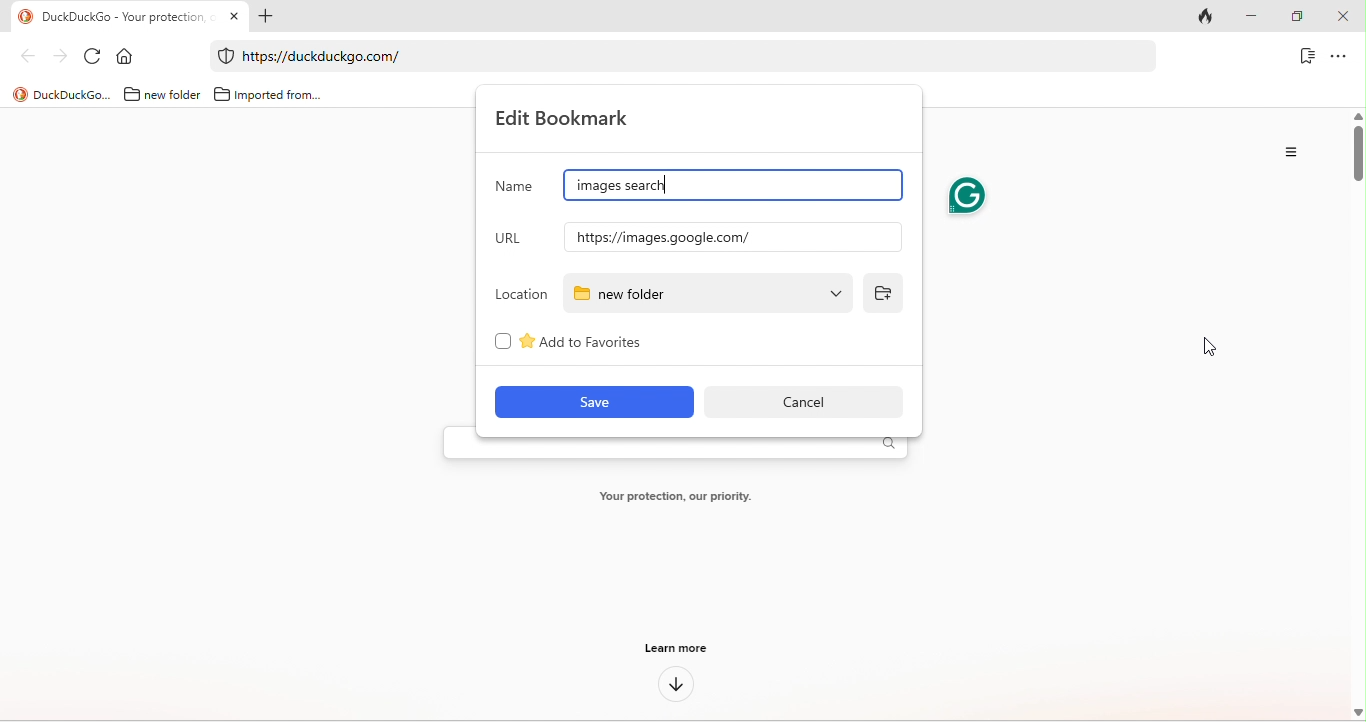  What do you see at coordinates (1260, 17) in the screenshot?
I see `minimize` at bounding box center [1260, 17].